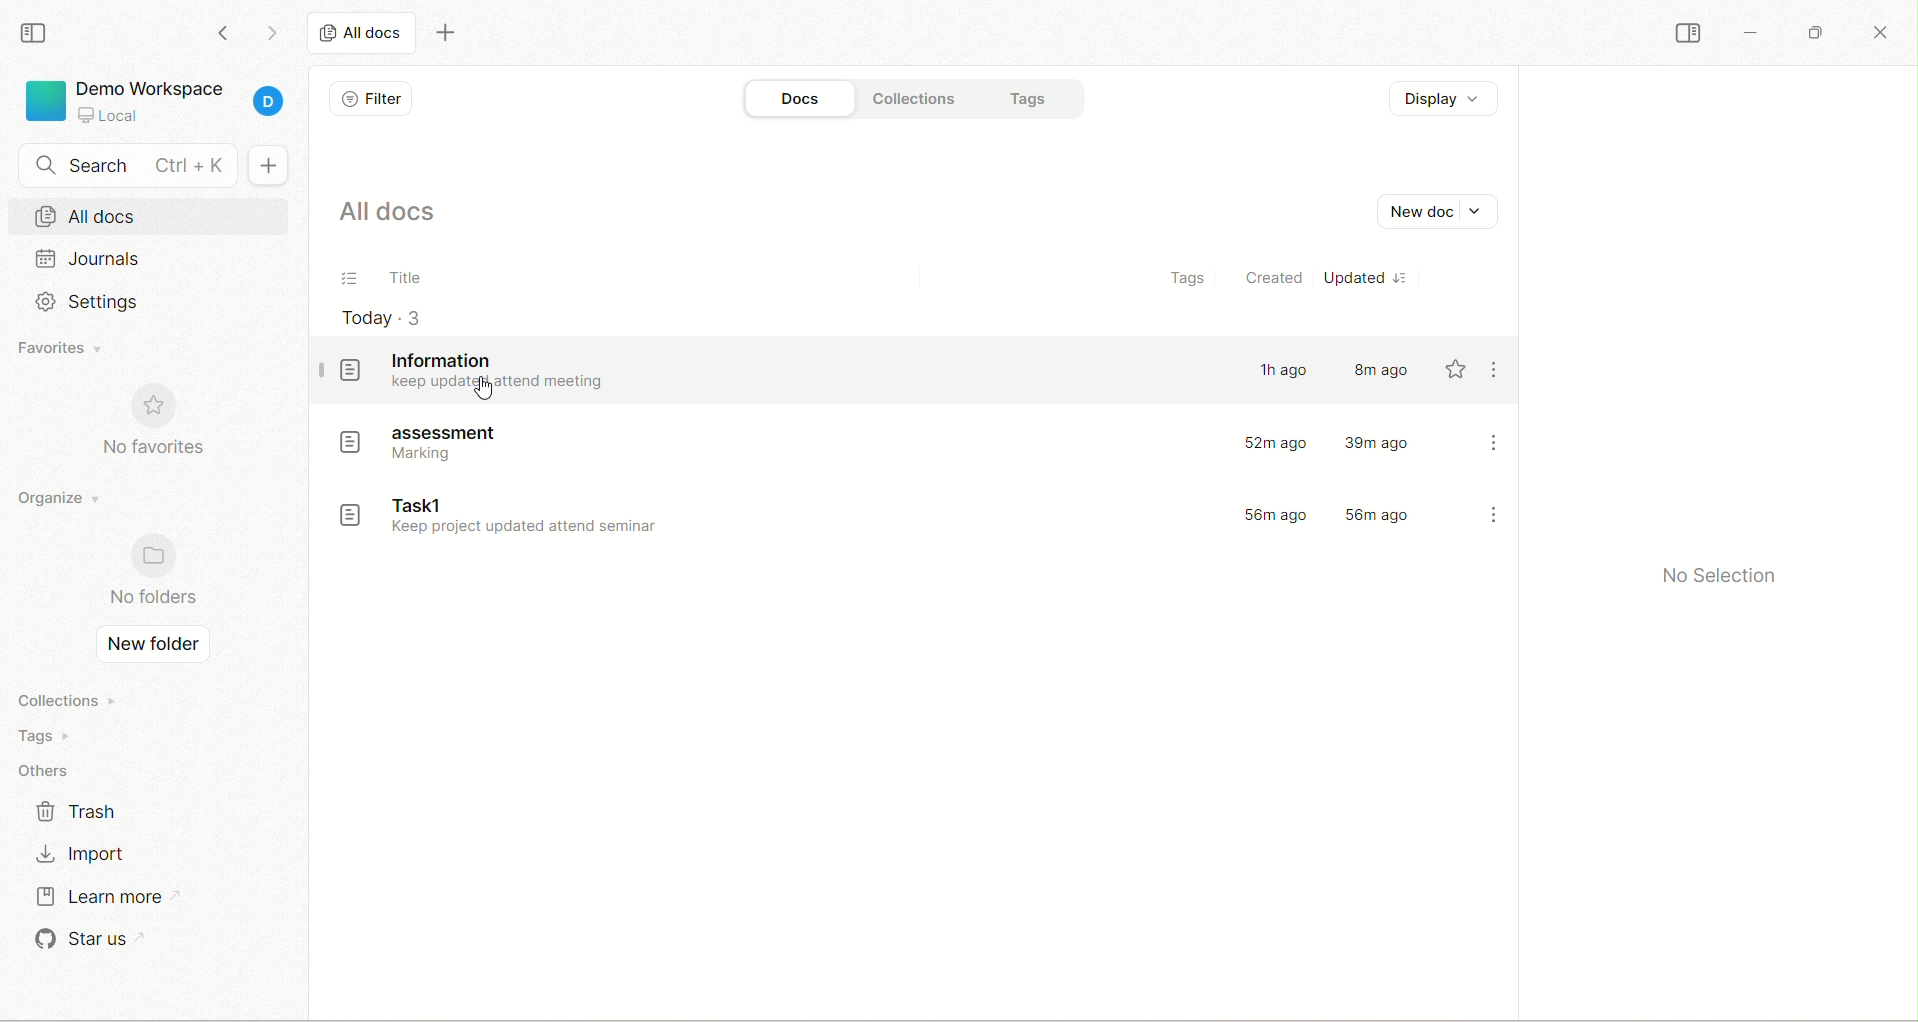 The image size is (1918, 1022). I want to click on close, so click(1883, 36).